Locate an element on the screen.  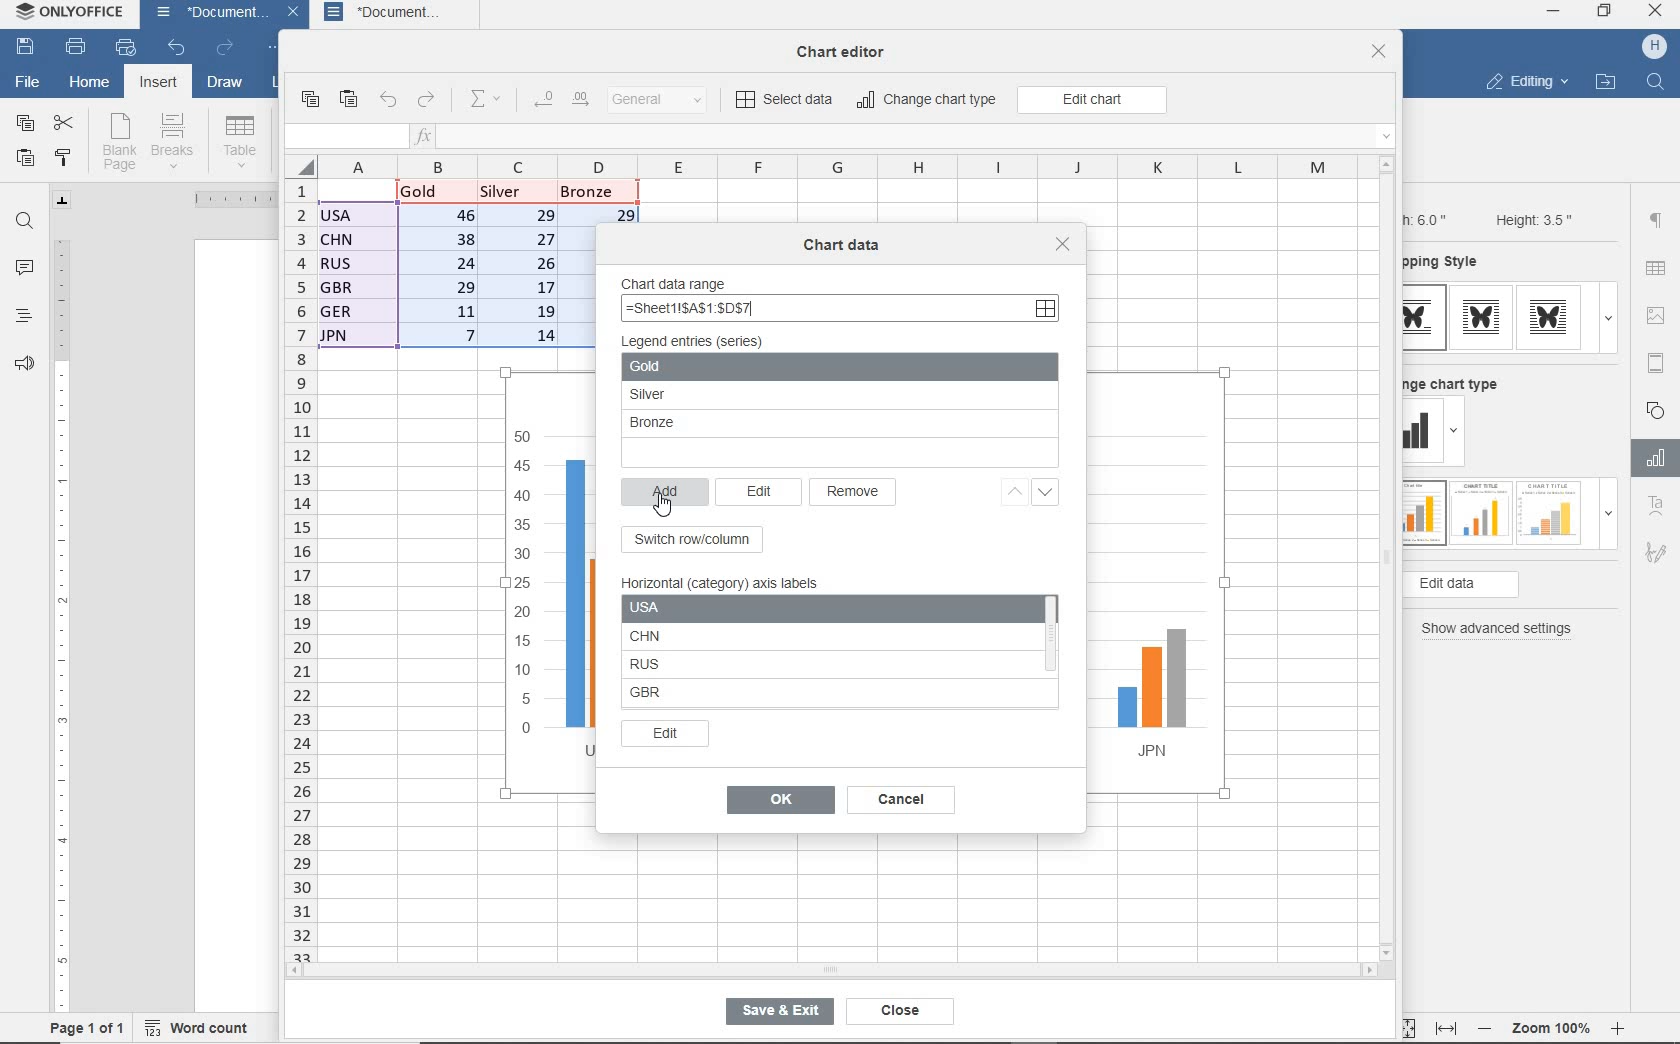
redo  is located at coordinates (427, 101).